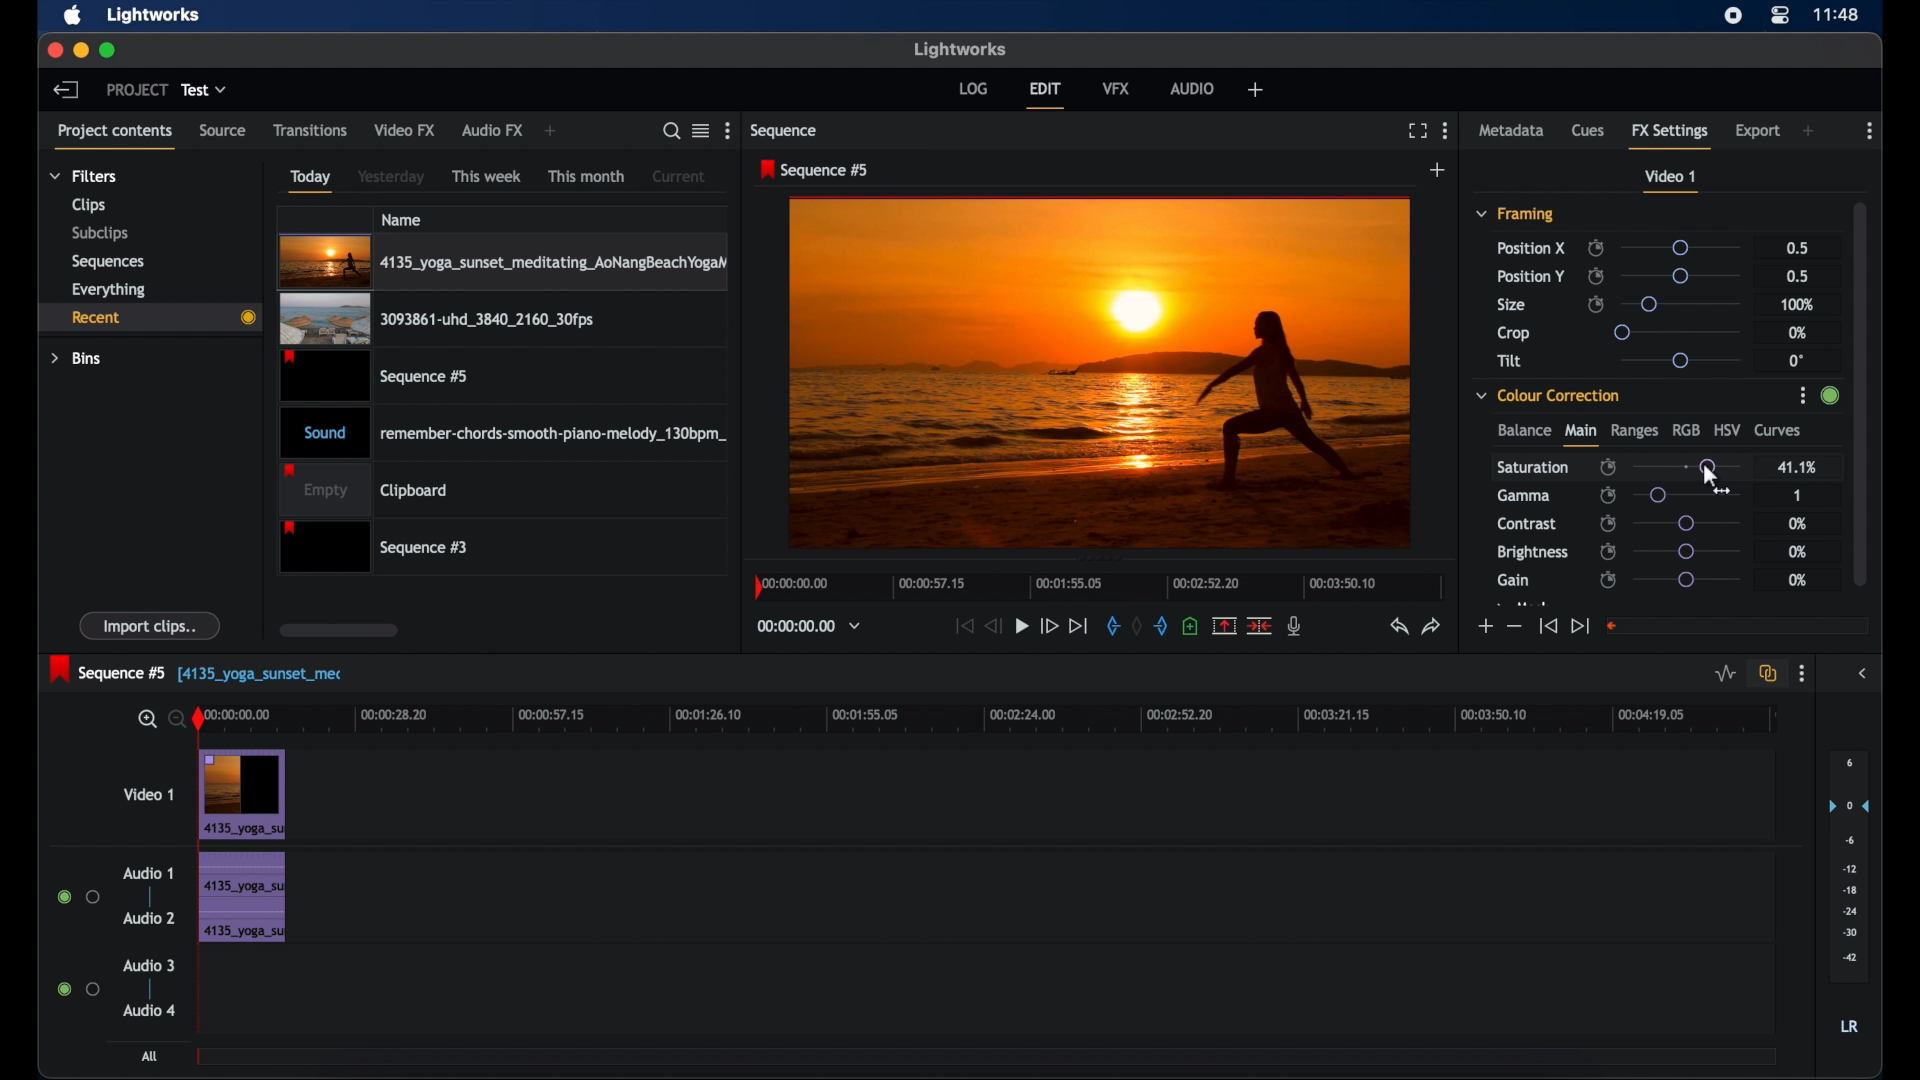 This screenshot has height=1080, width=1920. Describe the element at coordinates (1734, 15) in the screenshot. I see `screen recorder` at that location.